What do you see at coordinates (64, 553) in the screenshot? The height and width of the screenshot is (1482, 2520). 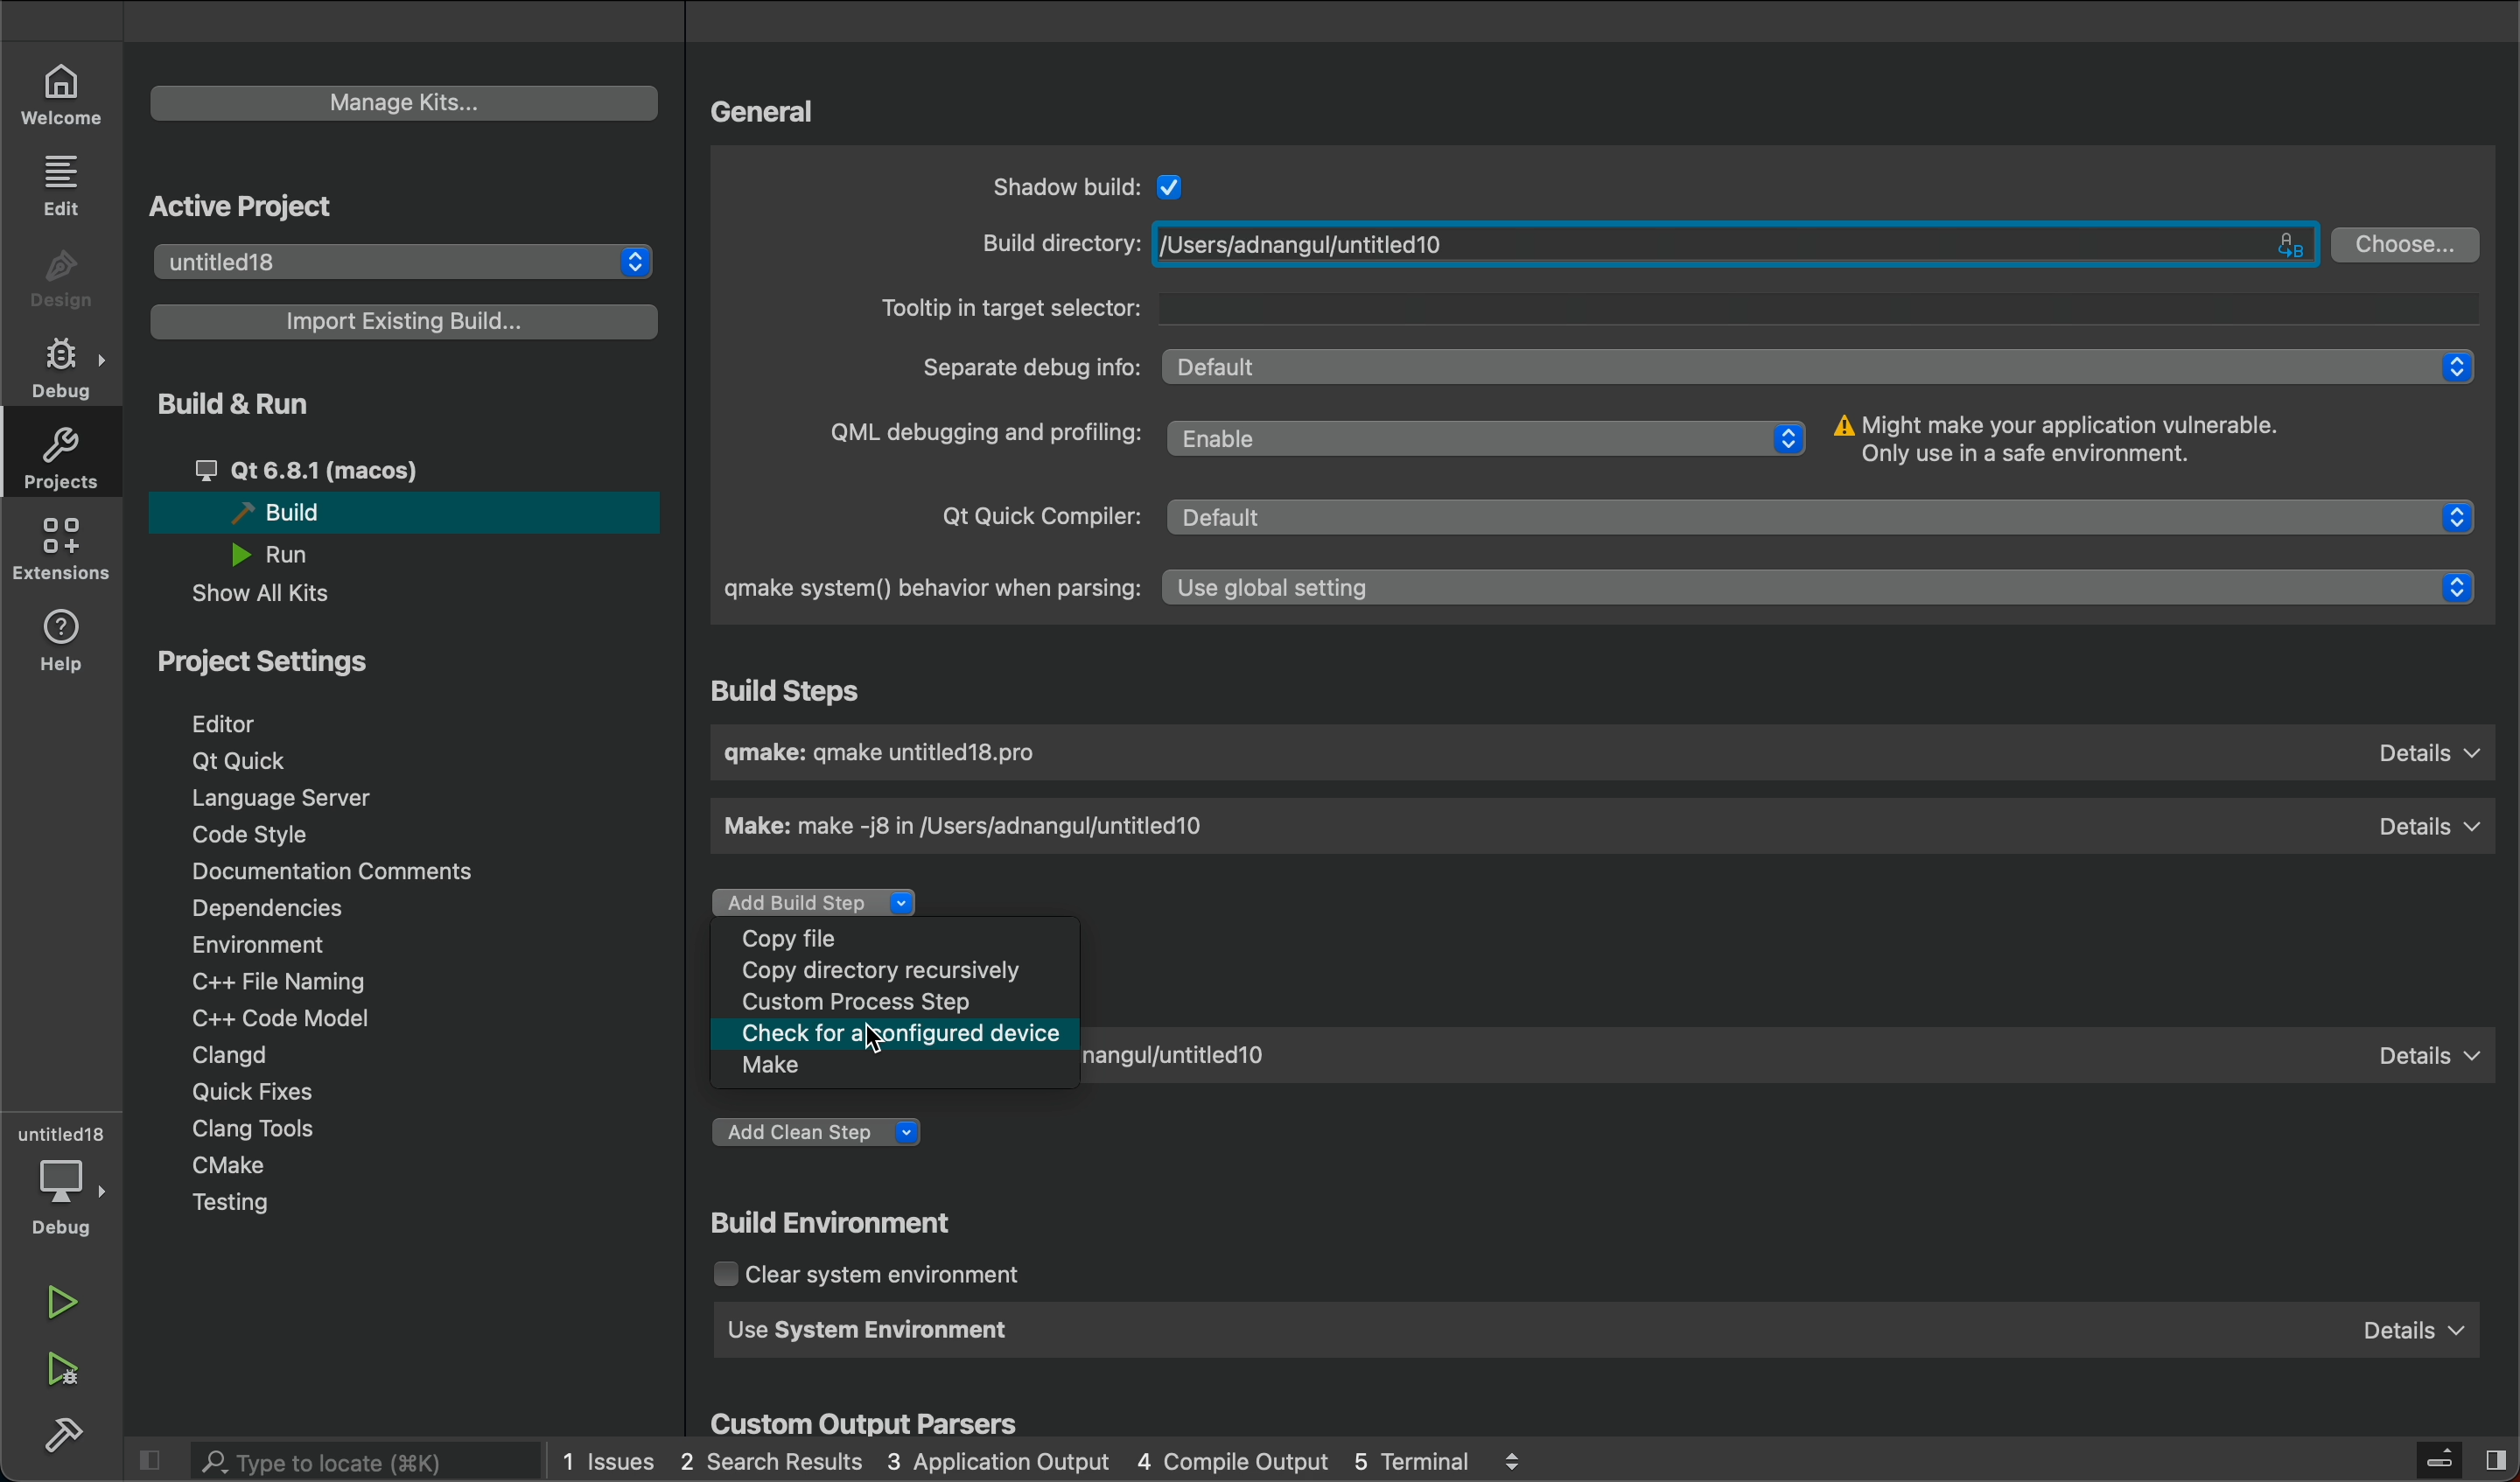 I see `extensions` at bounding box center [64, 553].